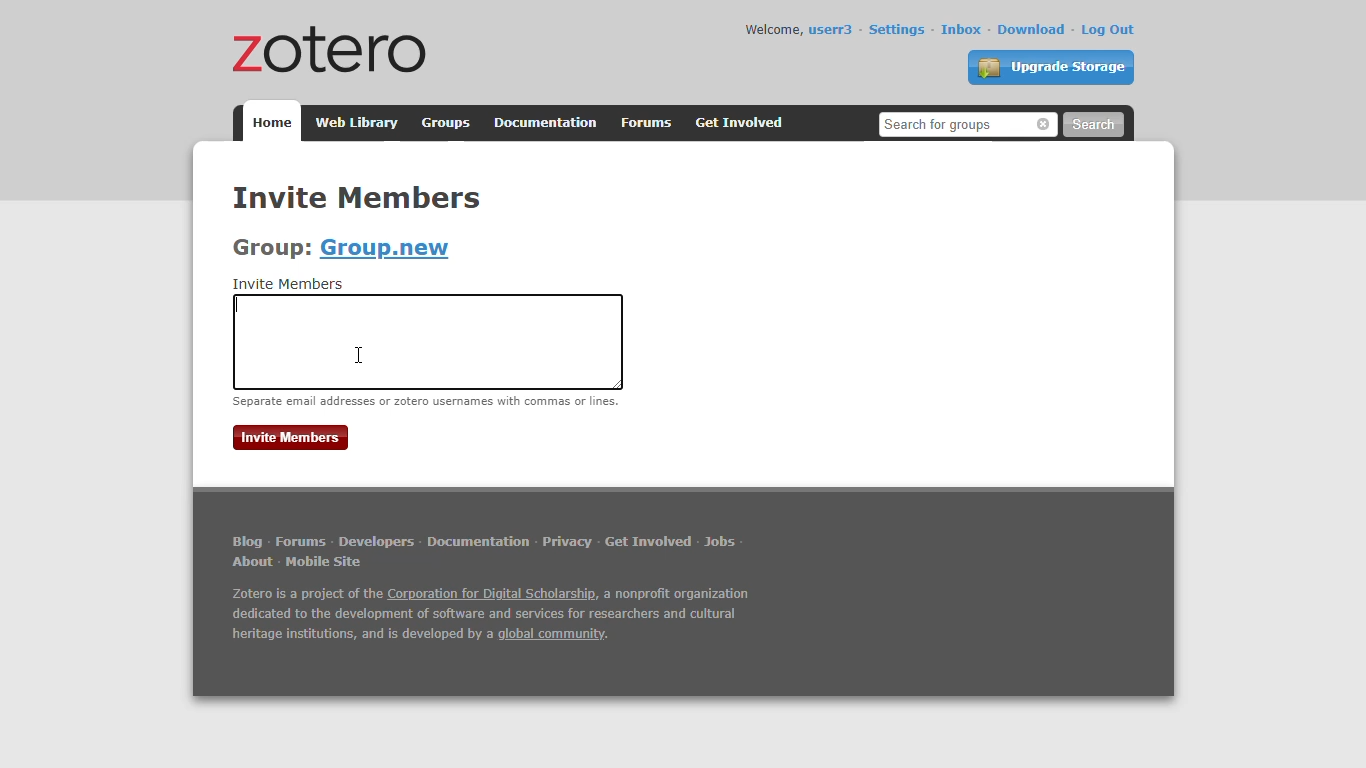 The image size is (1366, 768). Describe the element at coordinates (354, 123) in the screenshot. I see `web library` at that location.